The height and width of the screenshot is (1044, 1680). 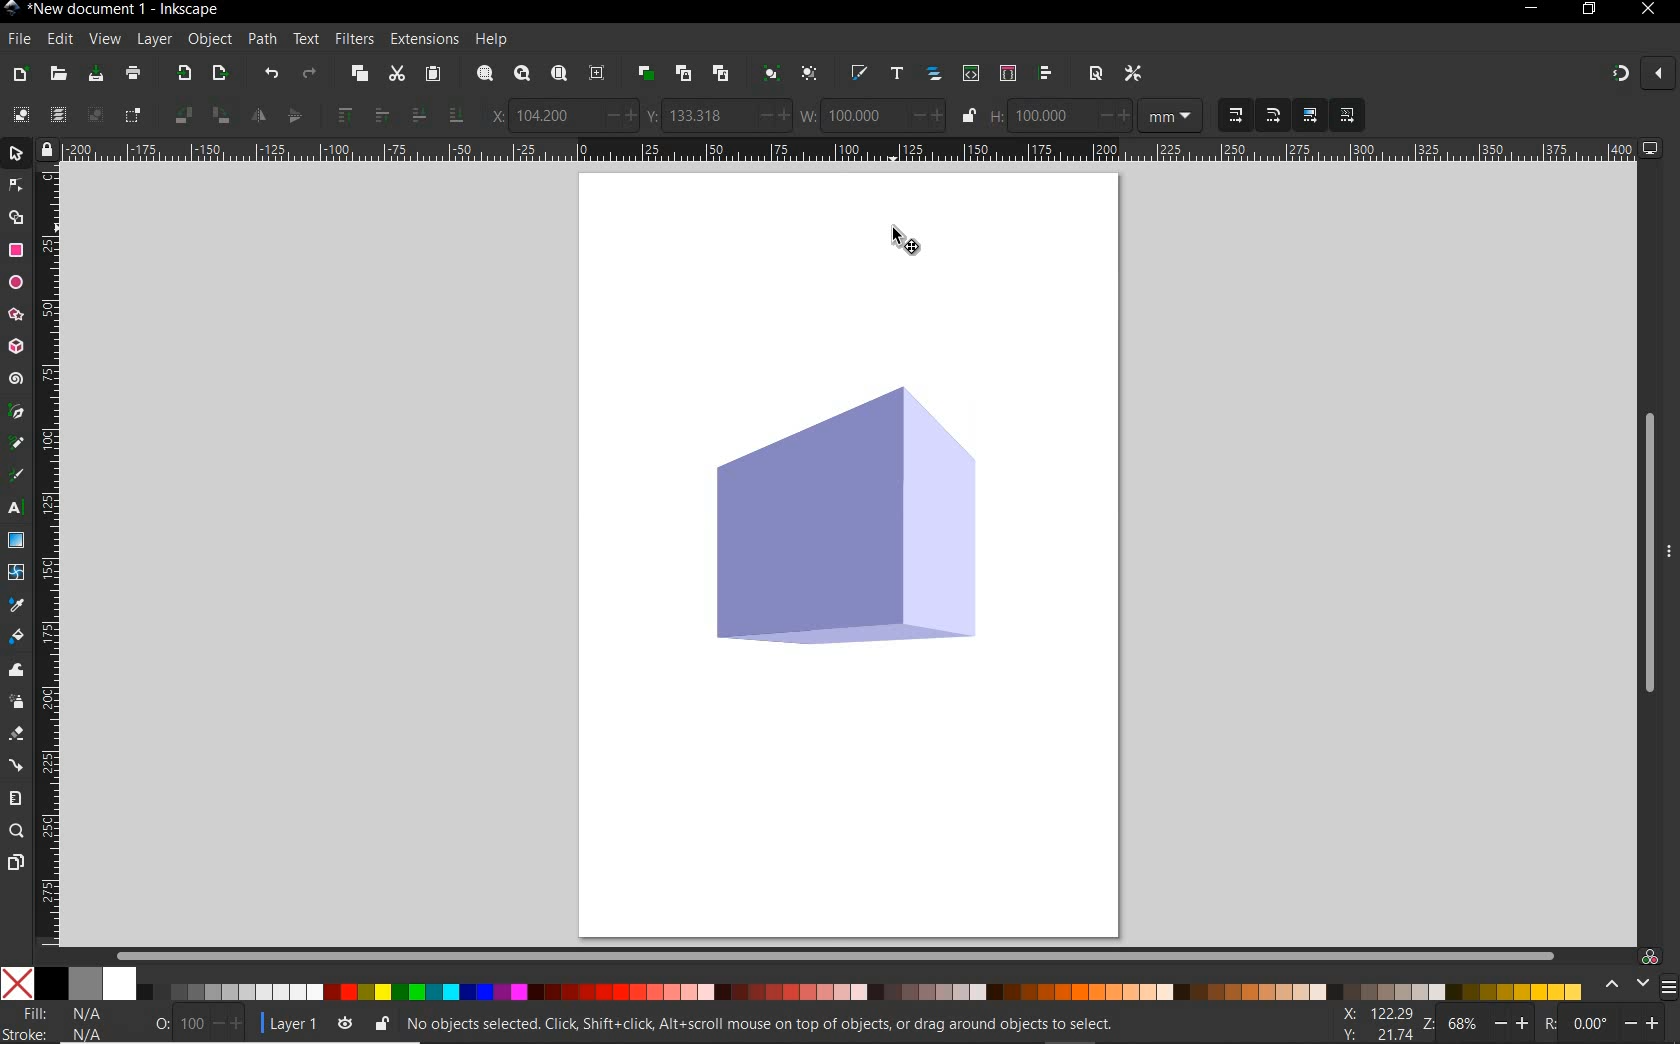 What do you see at coordinates (15, 413) in the screenshot?
I see `pen tool` at bounding box center [15, 413].